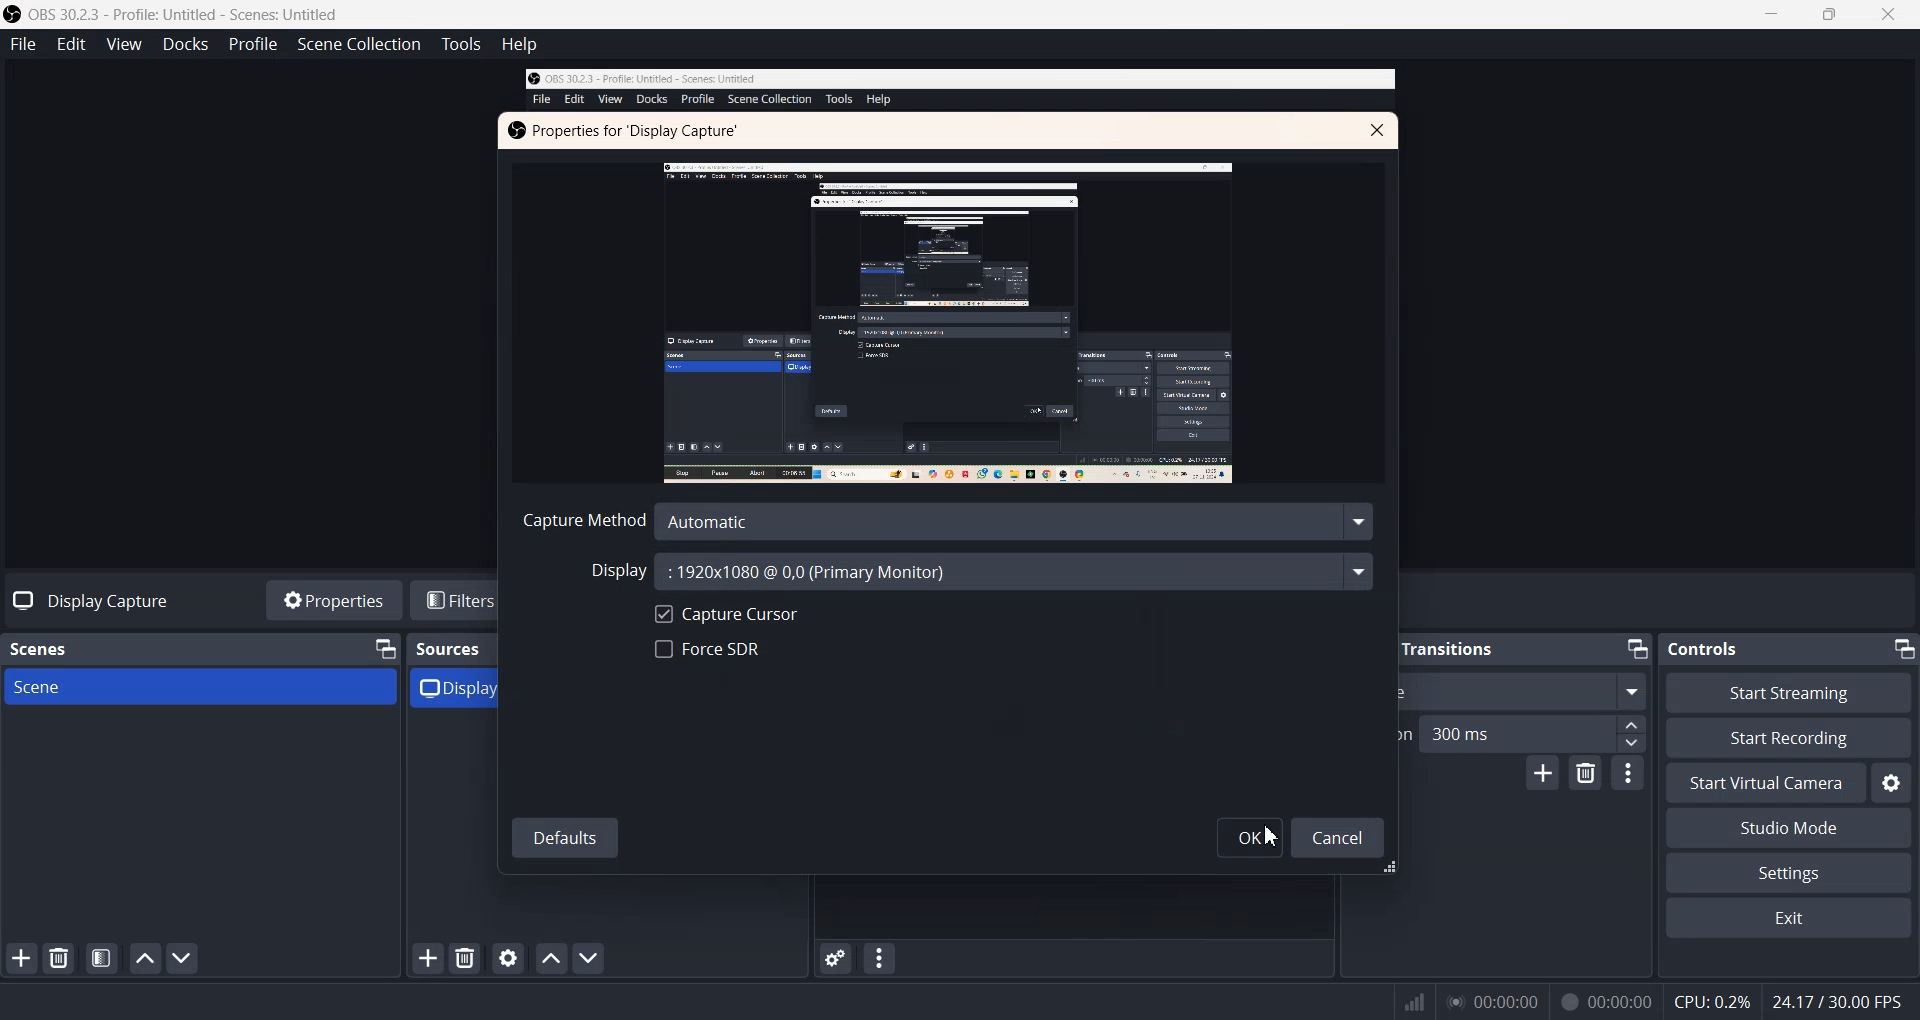 The width and height of the screenshot is (1920, 1020). Describe the element at coordinates (1274, 837) in the screenshot. I see `Cursor` at that location.